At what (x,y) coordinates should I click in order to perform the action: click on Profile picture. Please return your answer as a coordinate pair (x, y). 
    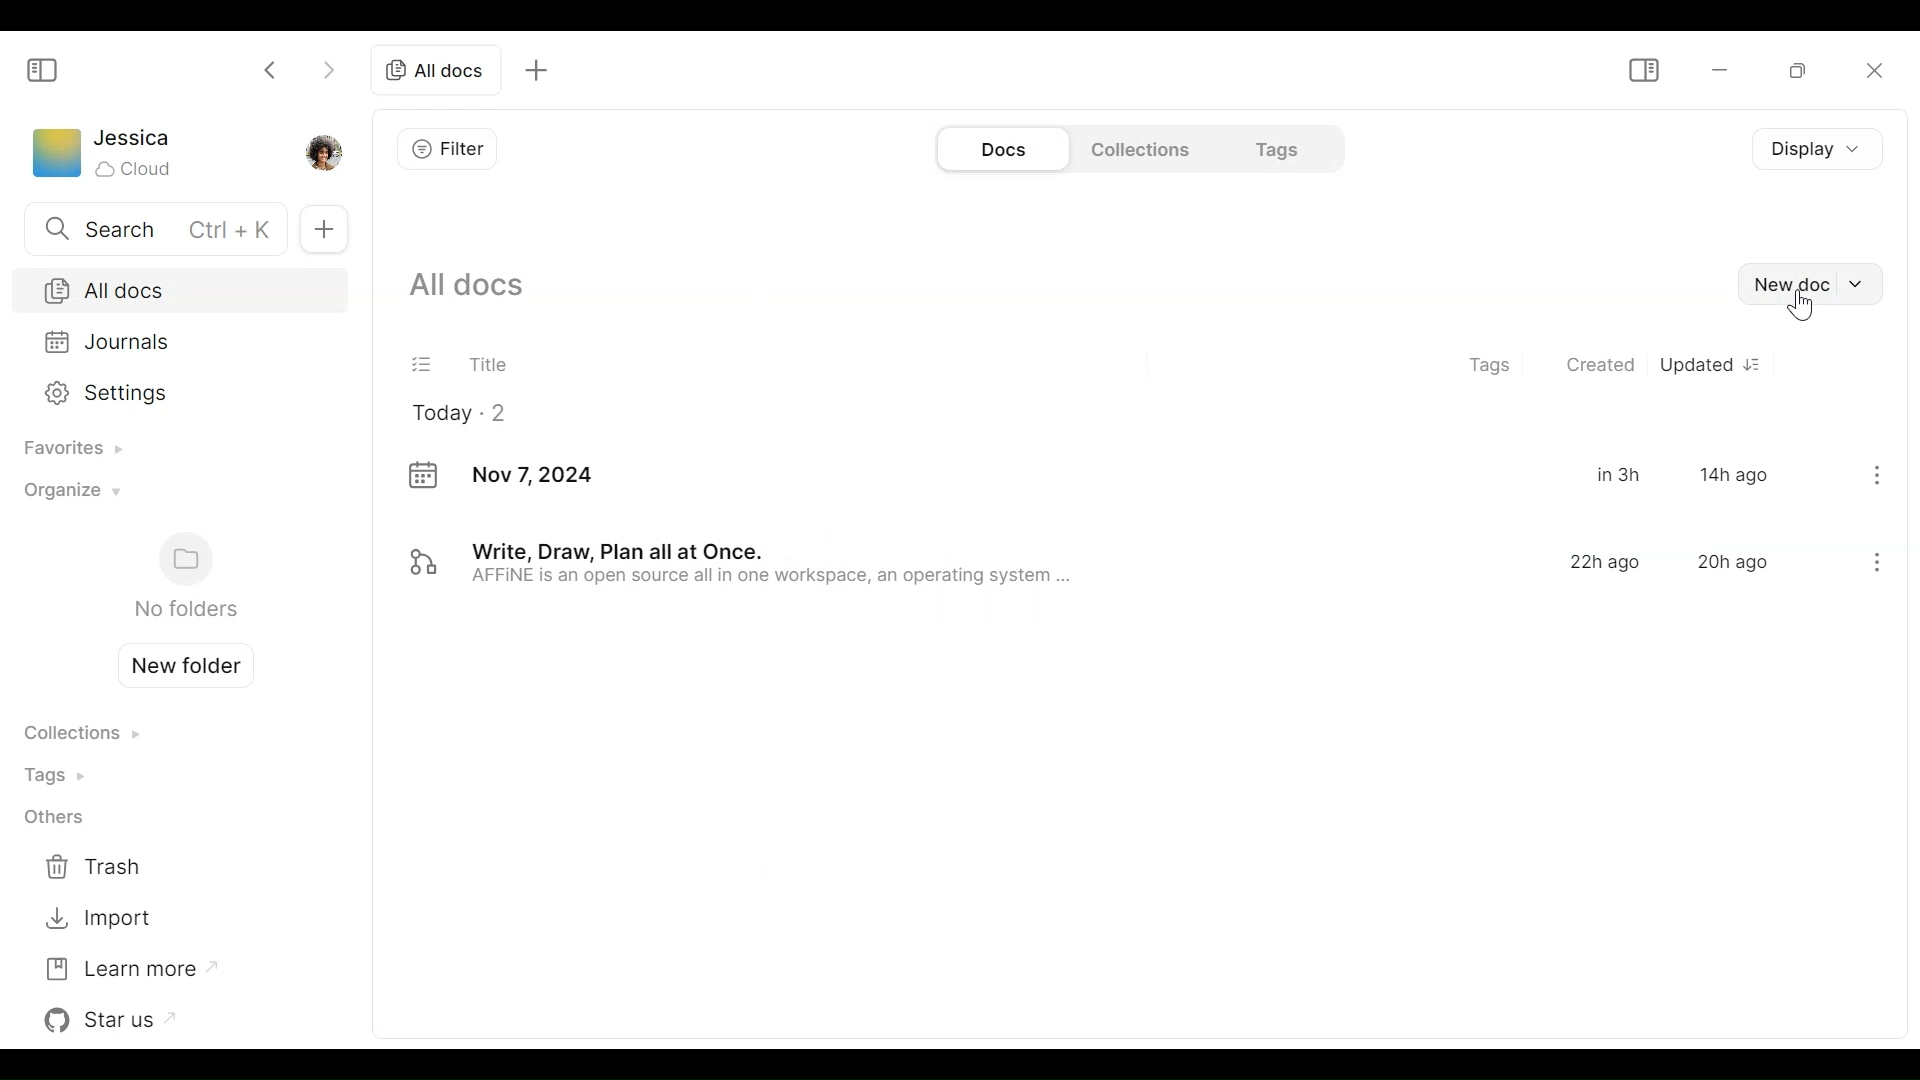
    Looking at the image, I should click on (321, 151).